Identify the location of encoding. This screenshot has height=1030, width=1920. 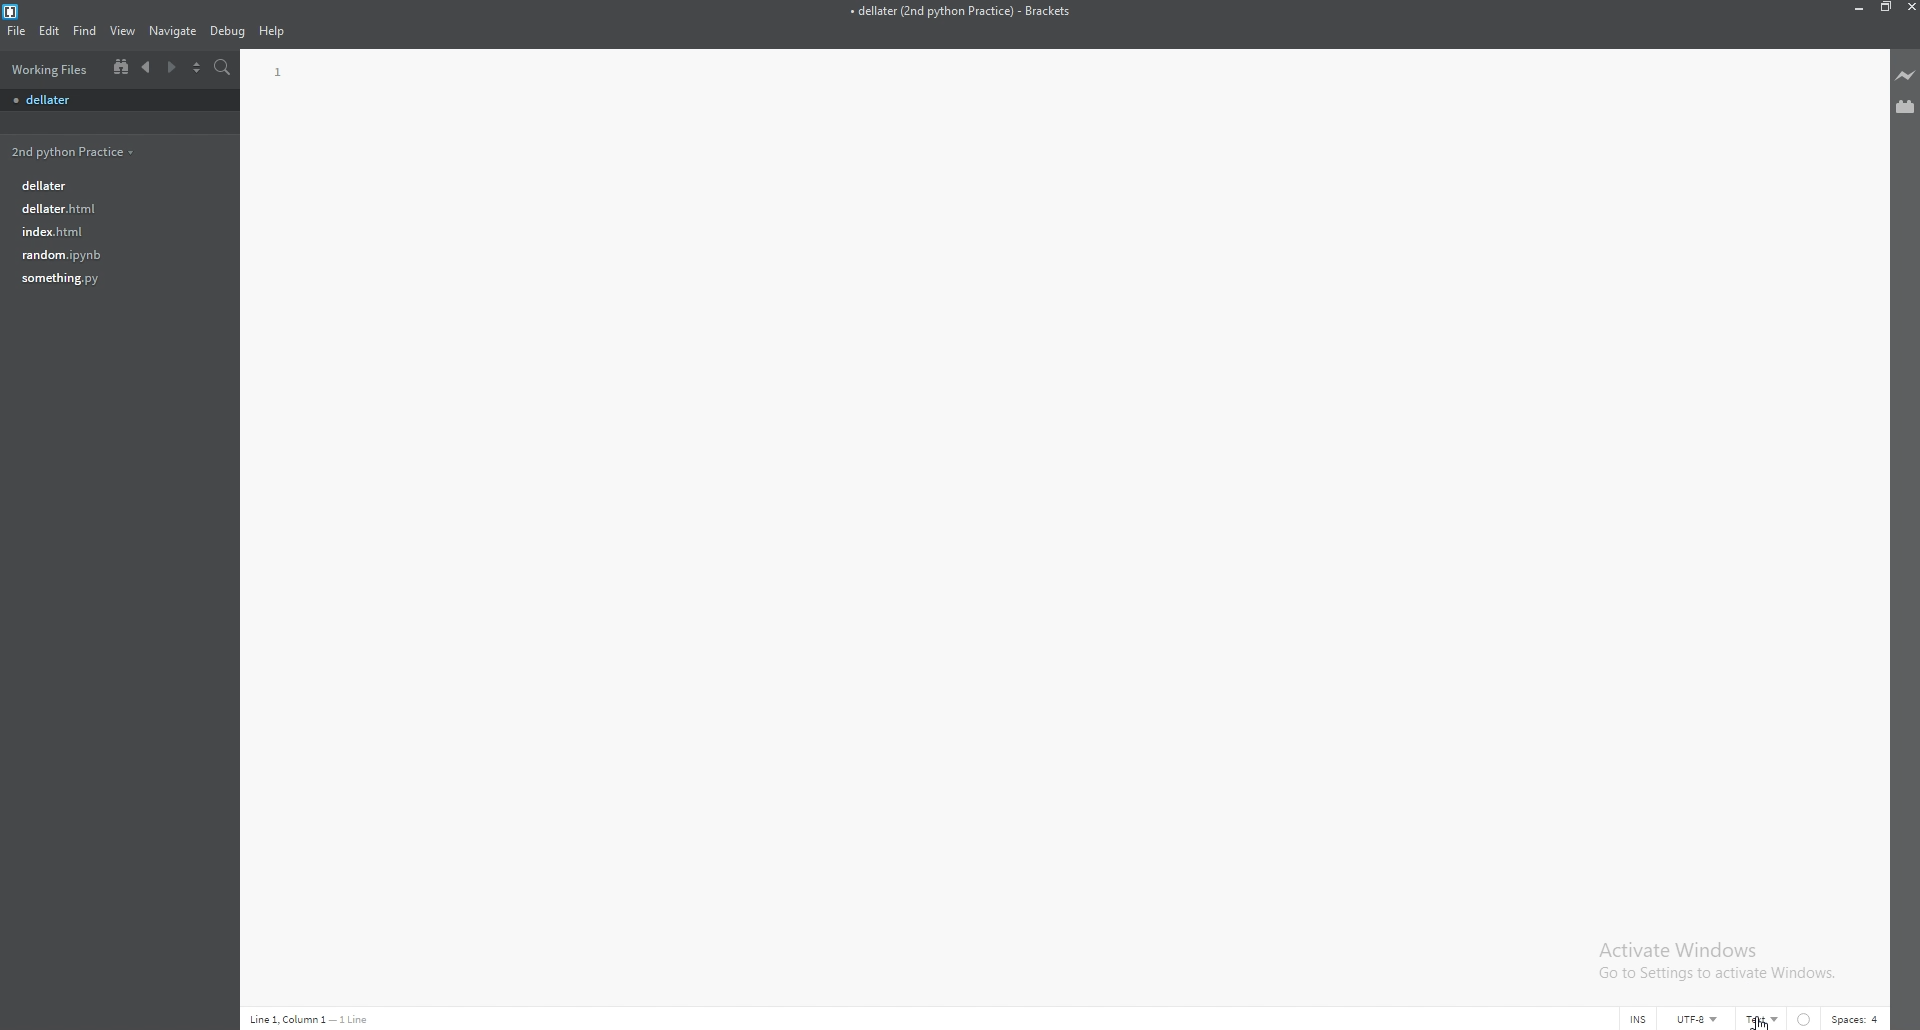
(1699, 1019).